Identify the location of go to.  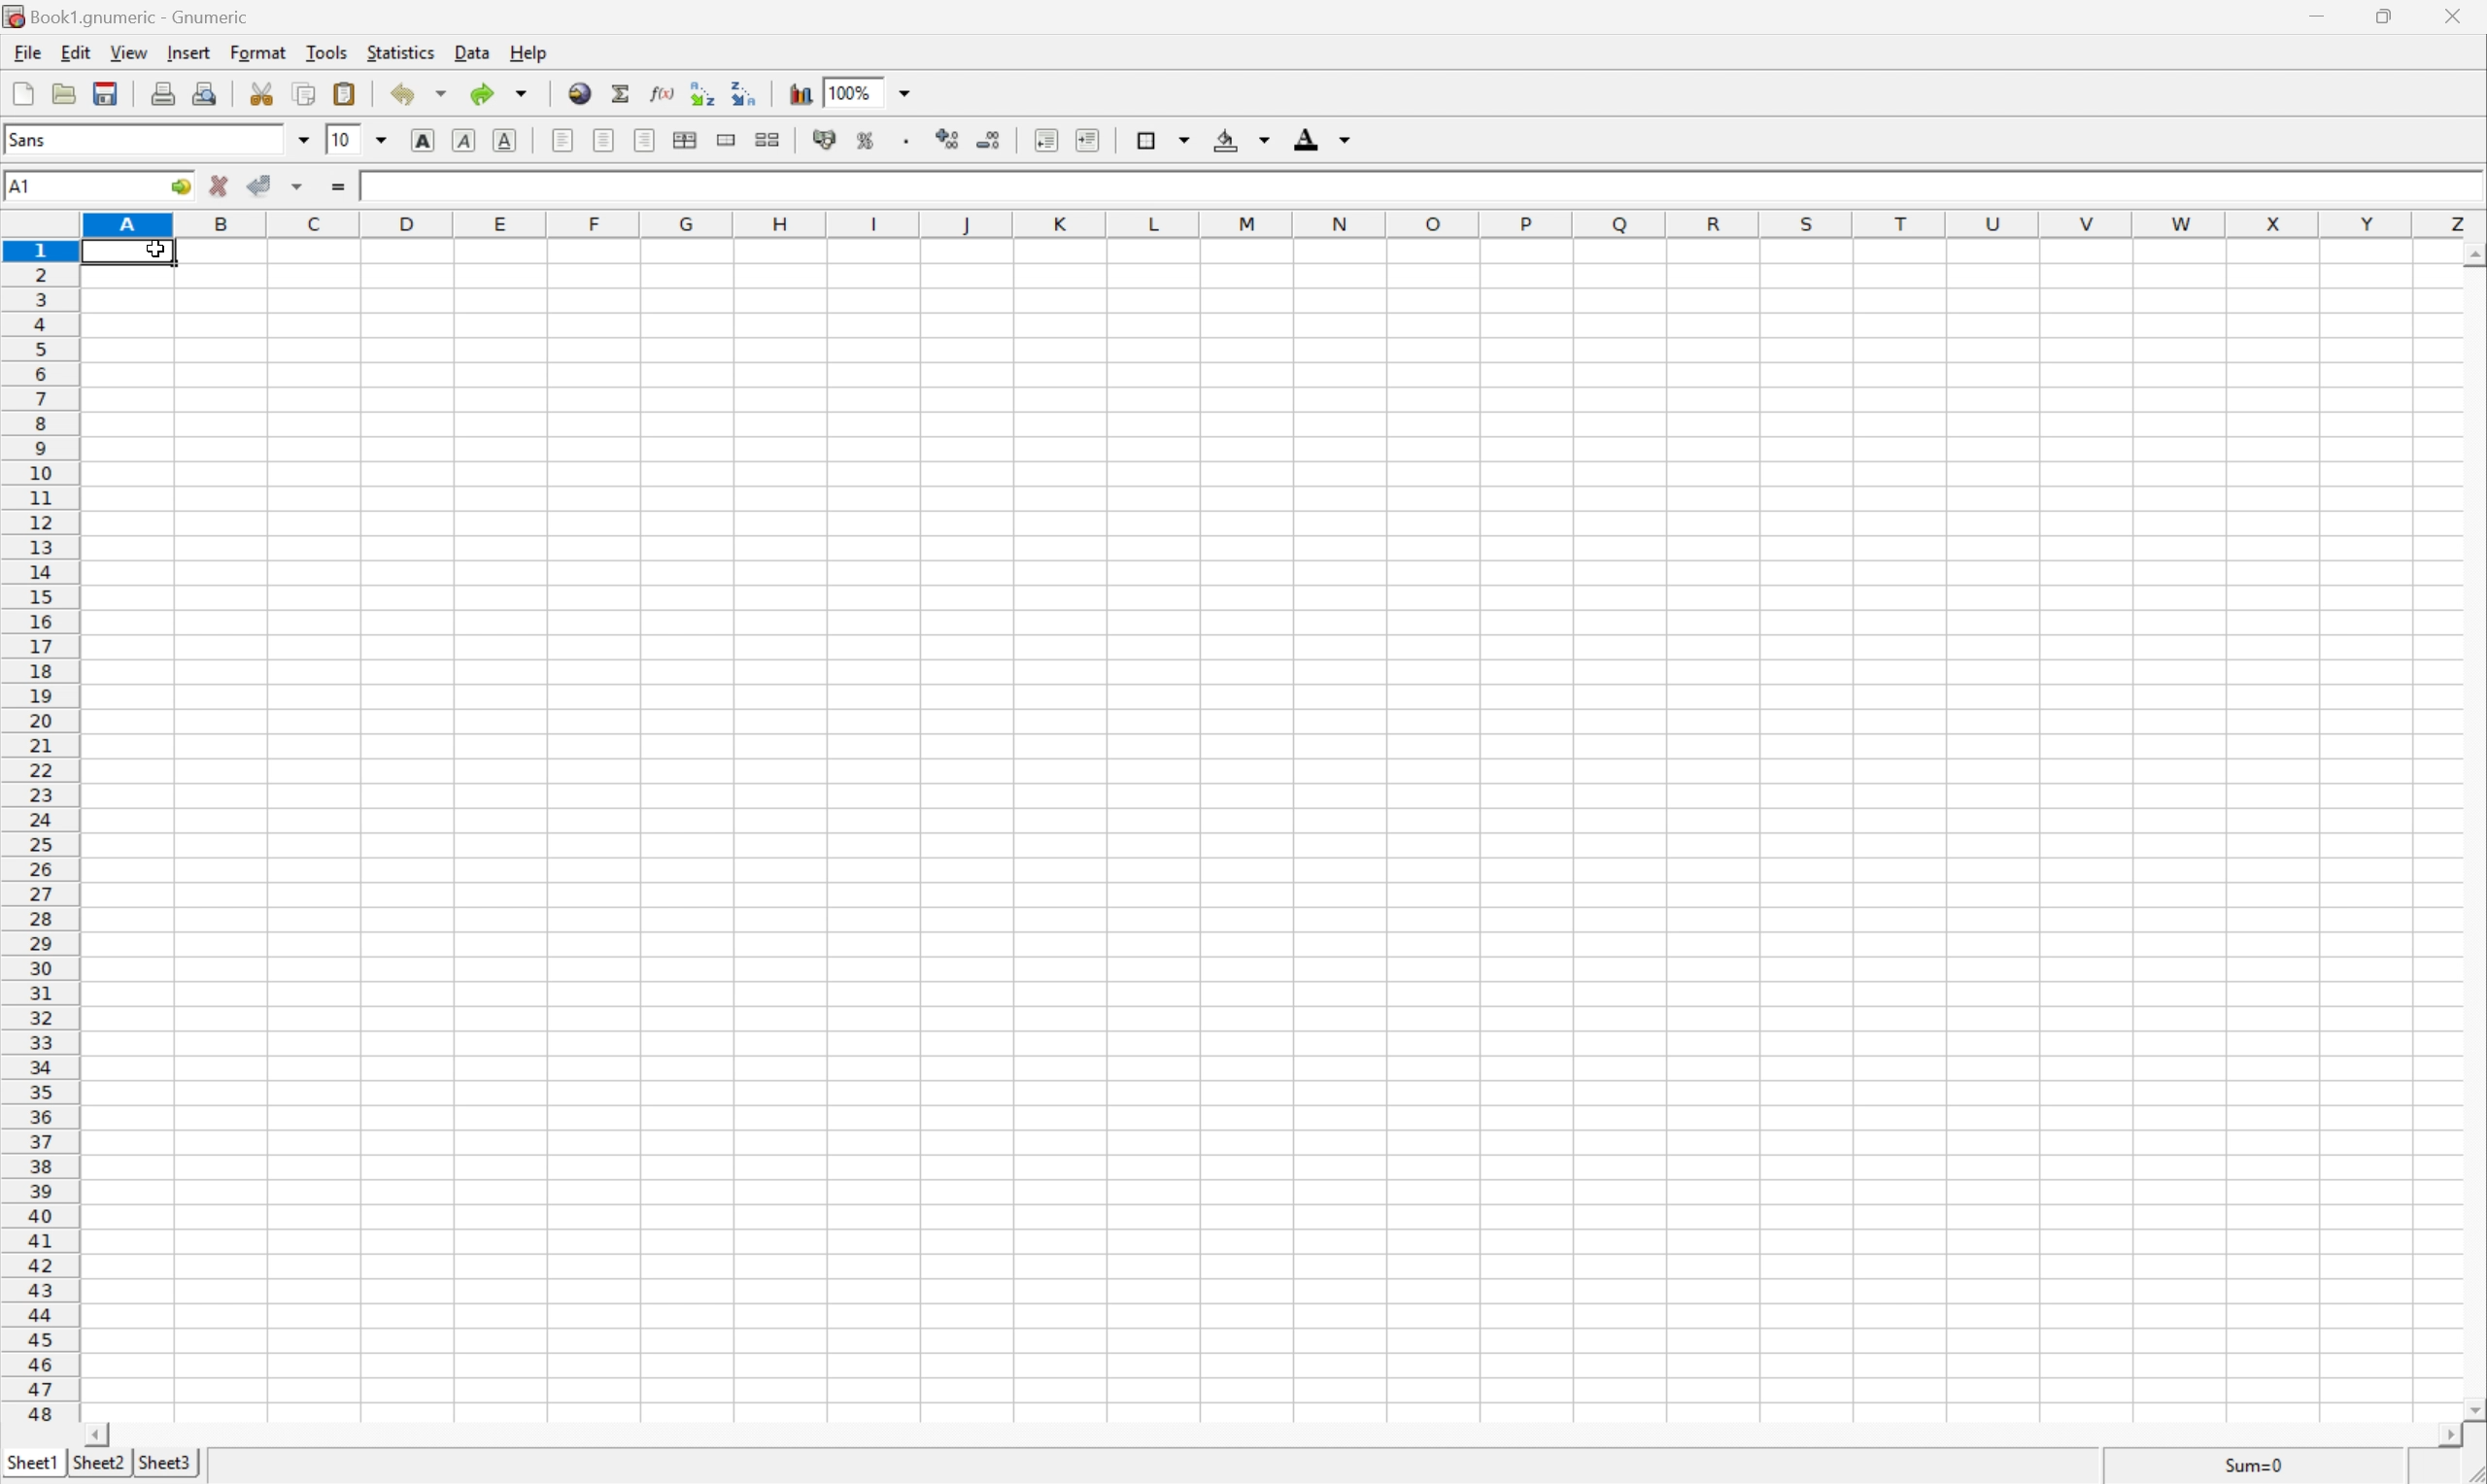
(184, 189).